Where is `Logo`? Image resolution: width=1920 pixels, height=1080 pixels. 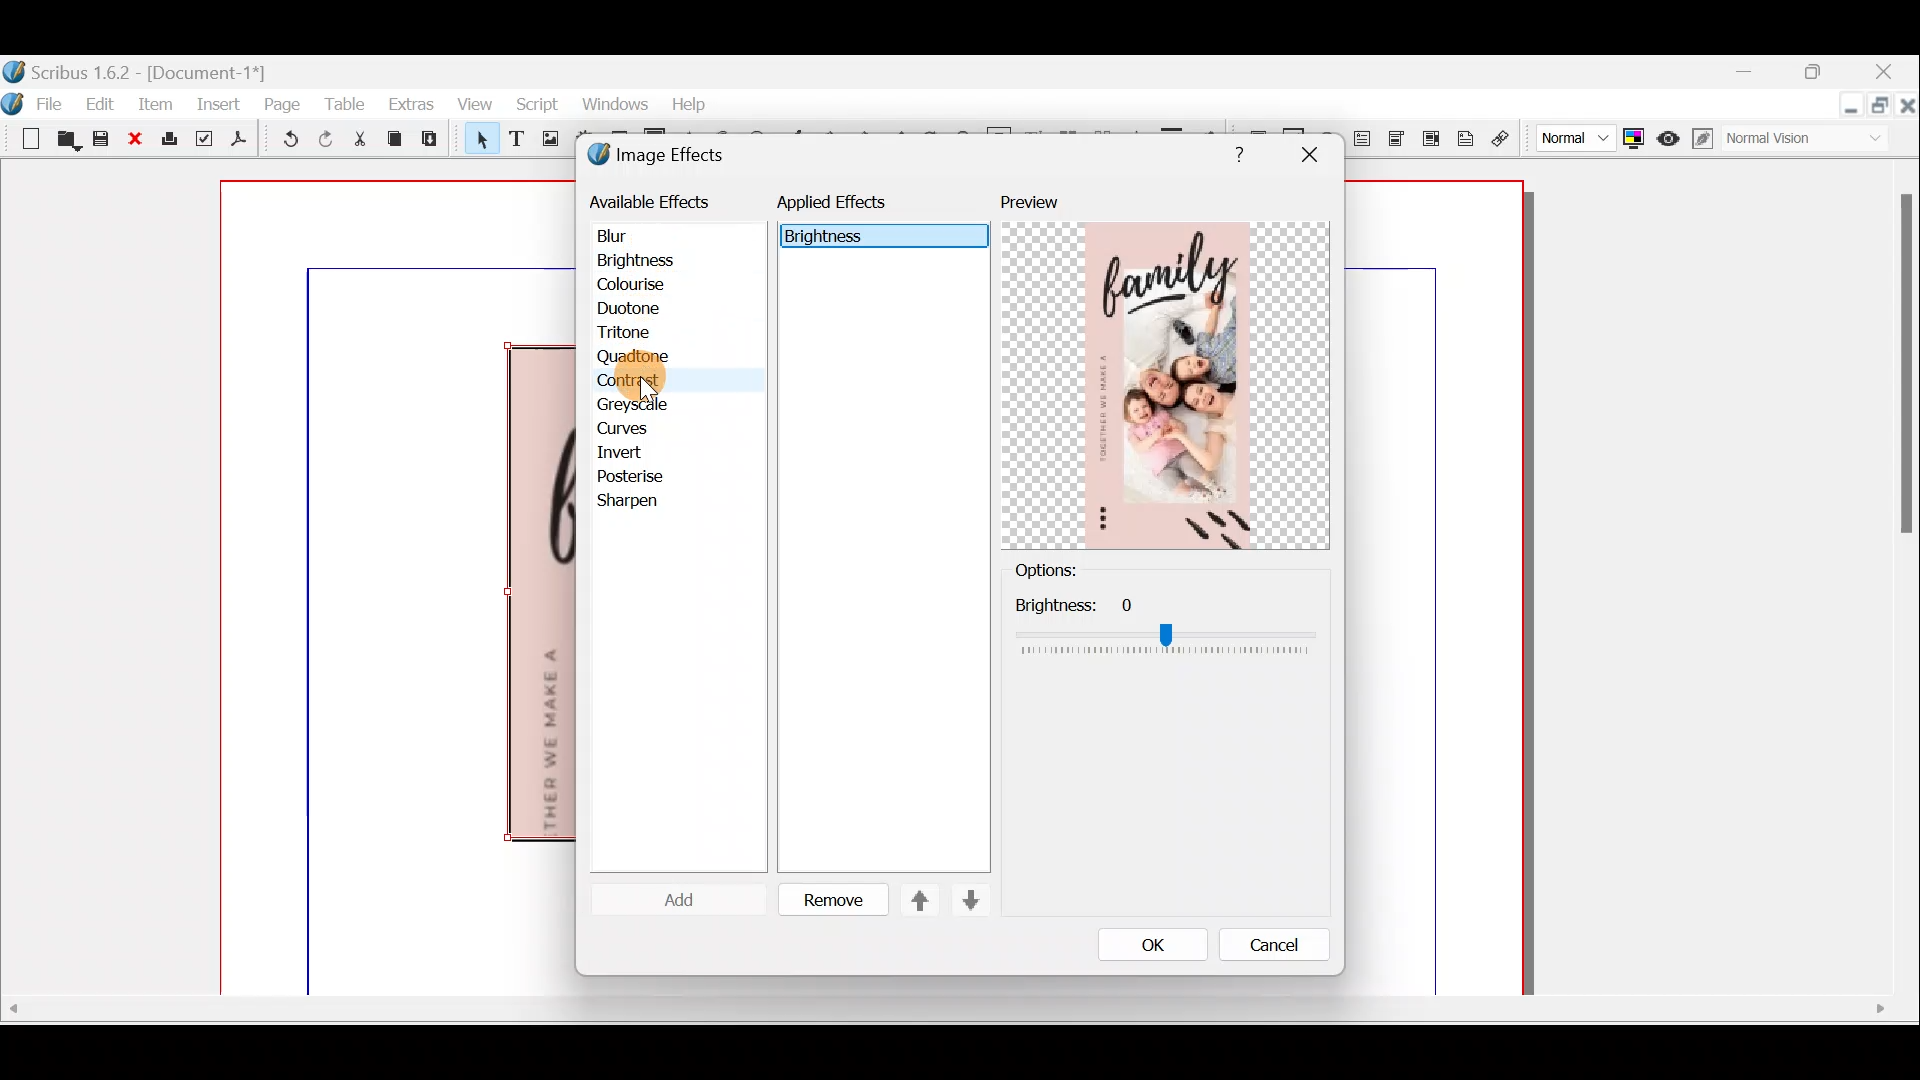
Logo is located at coordinates (13, 101).